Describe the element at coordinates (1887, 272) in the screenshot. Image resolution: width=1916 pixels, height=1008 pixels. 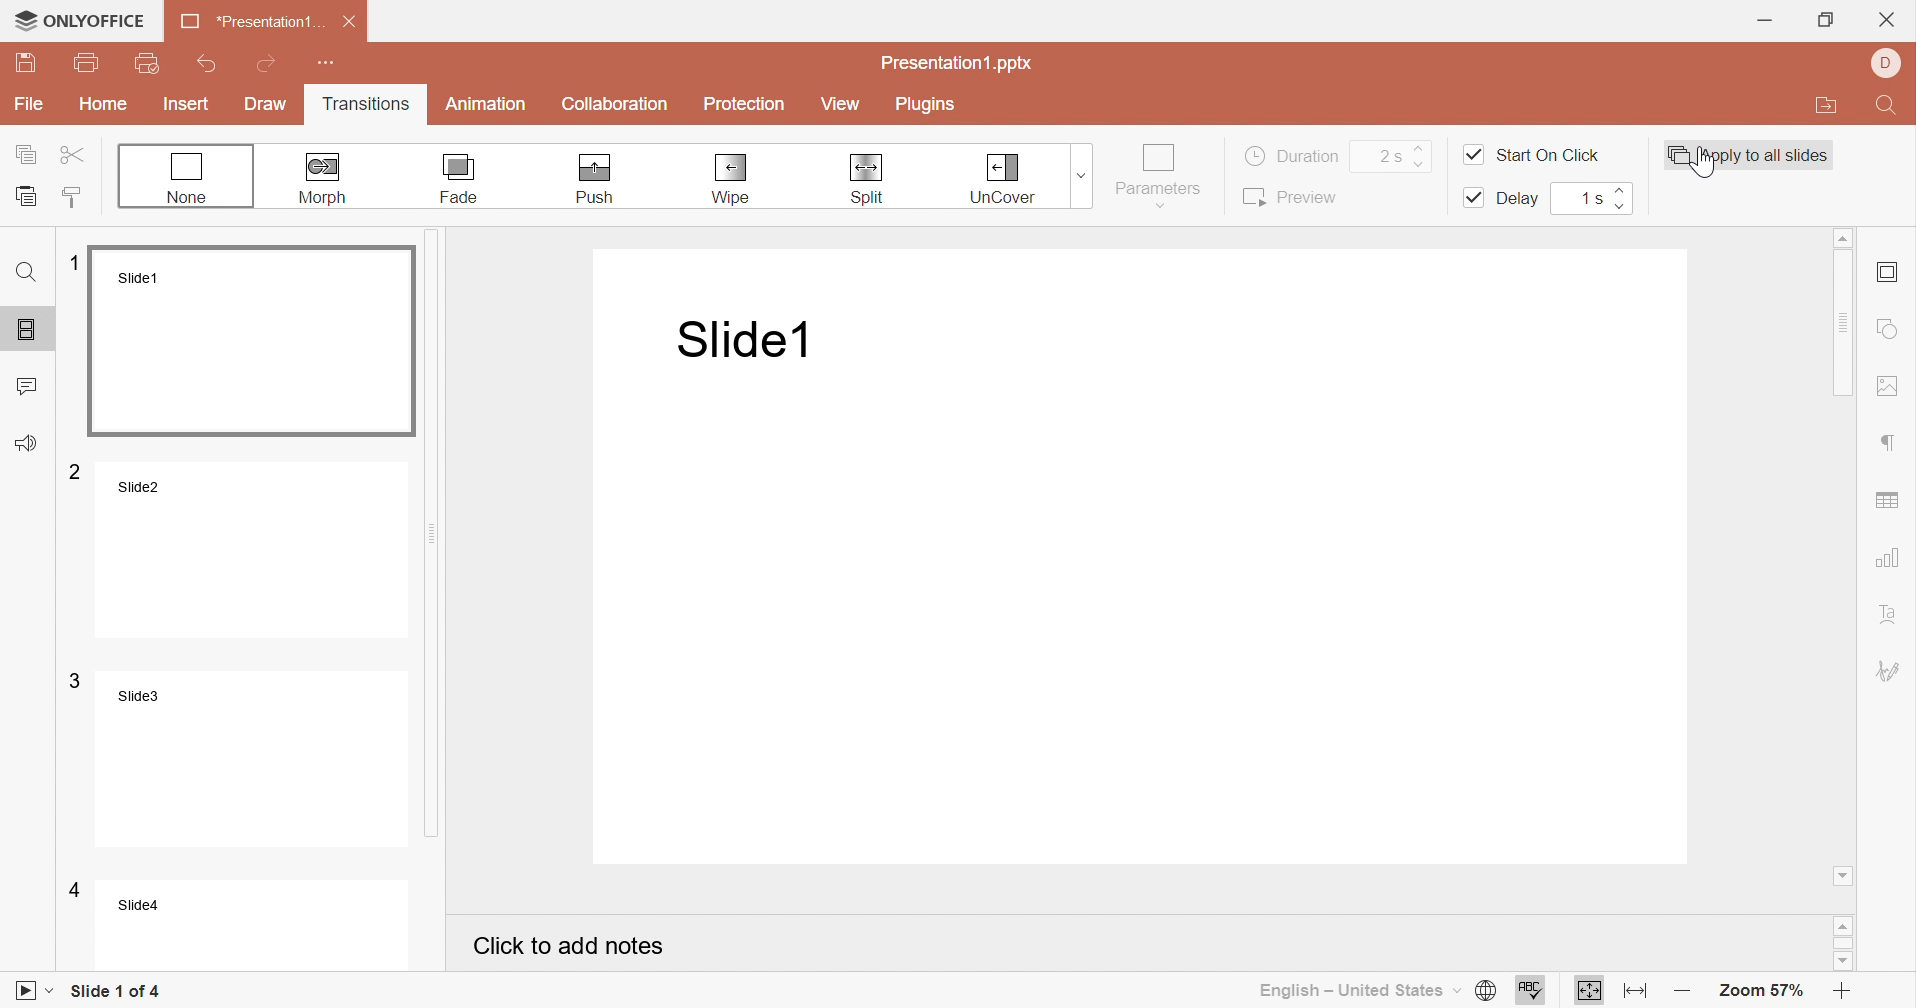
I see `Slide settings` at that location.